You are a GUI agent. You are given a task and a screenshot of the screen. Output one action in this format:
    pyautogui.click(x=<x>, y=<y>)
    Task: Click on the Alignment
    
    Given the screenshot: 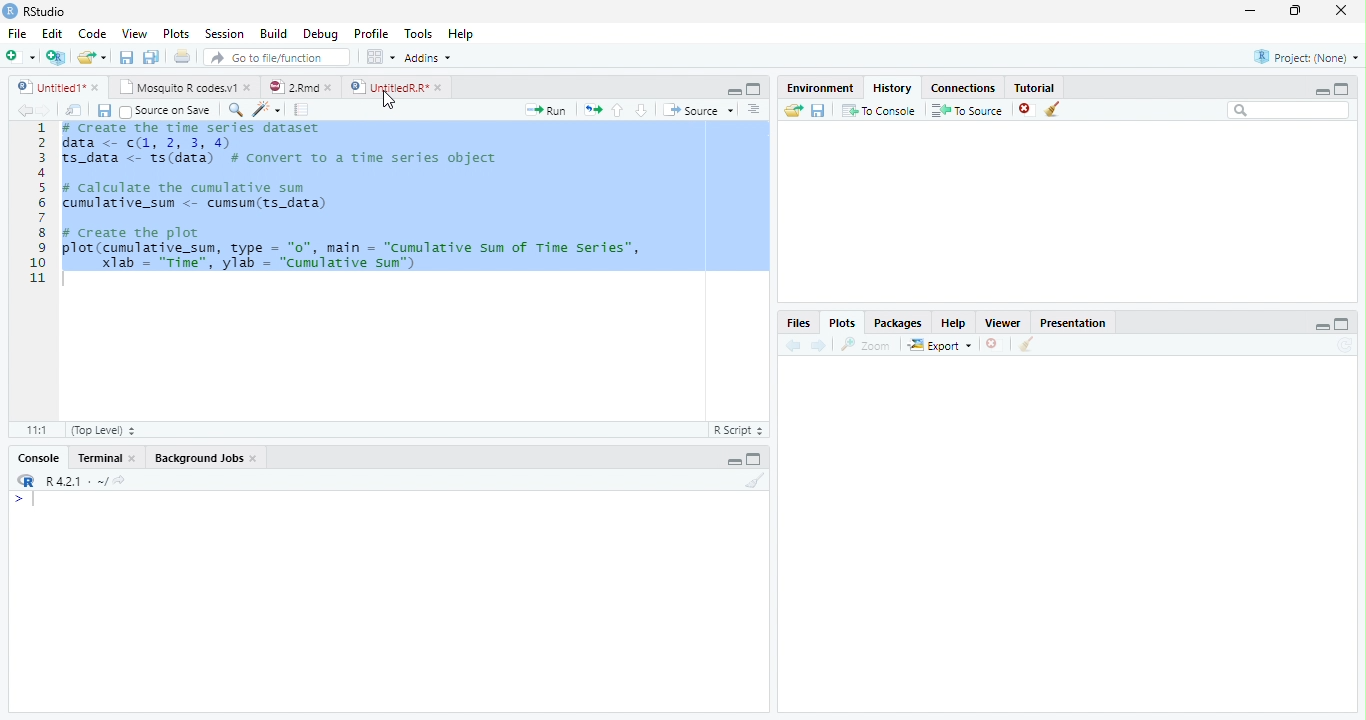 What is the action you would take?
    pyautogui.click(x=754, y=110)
    